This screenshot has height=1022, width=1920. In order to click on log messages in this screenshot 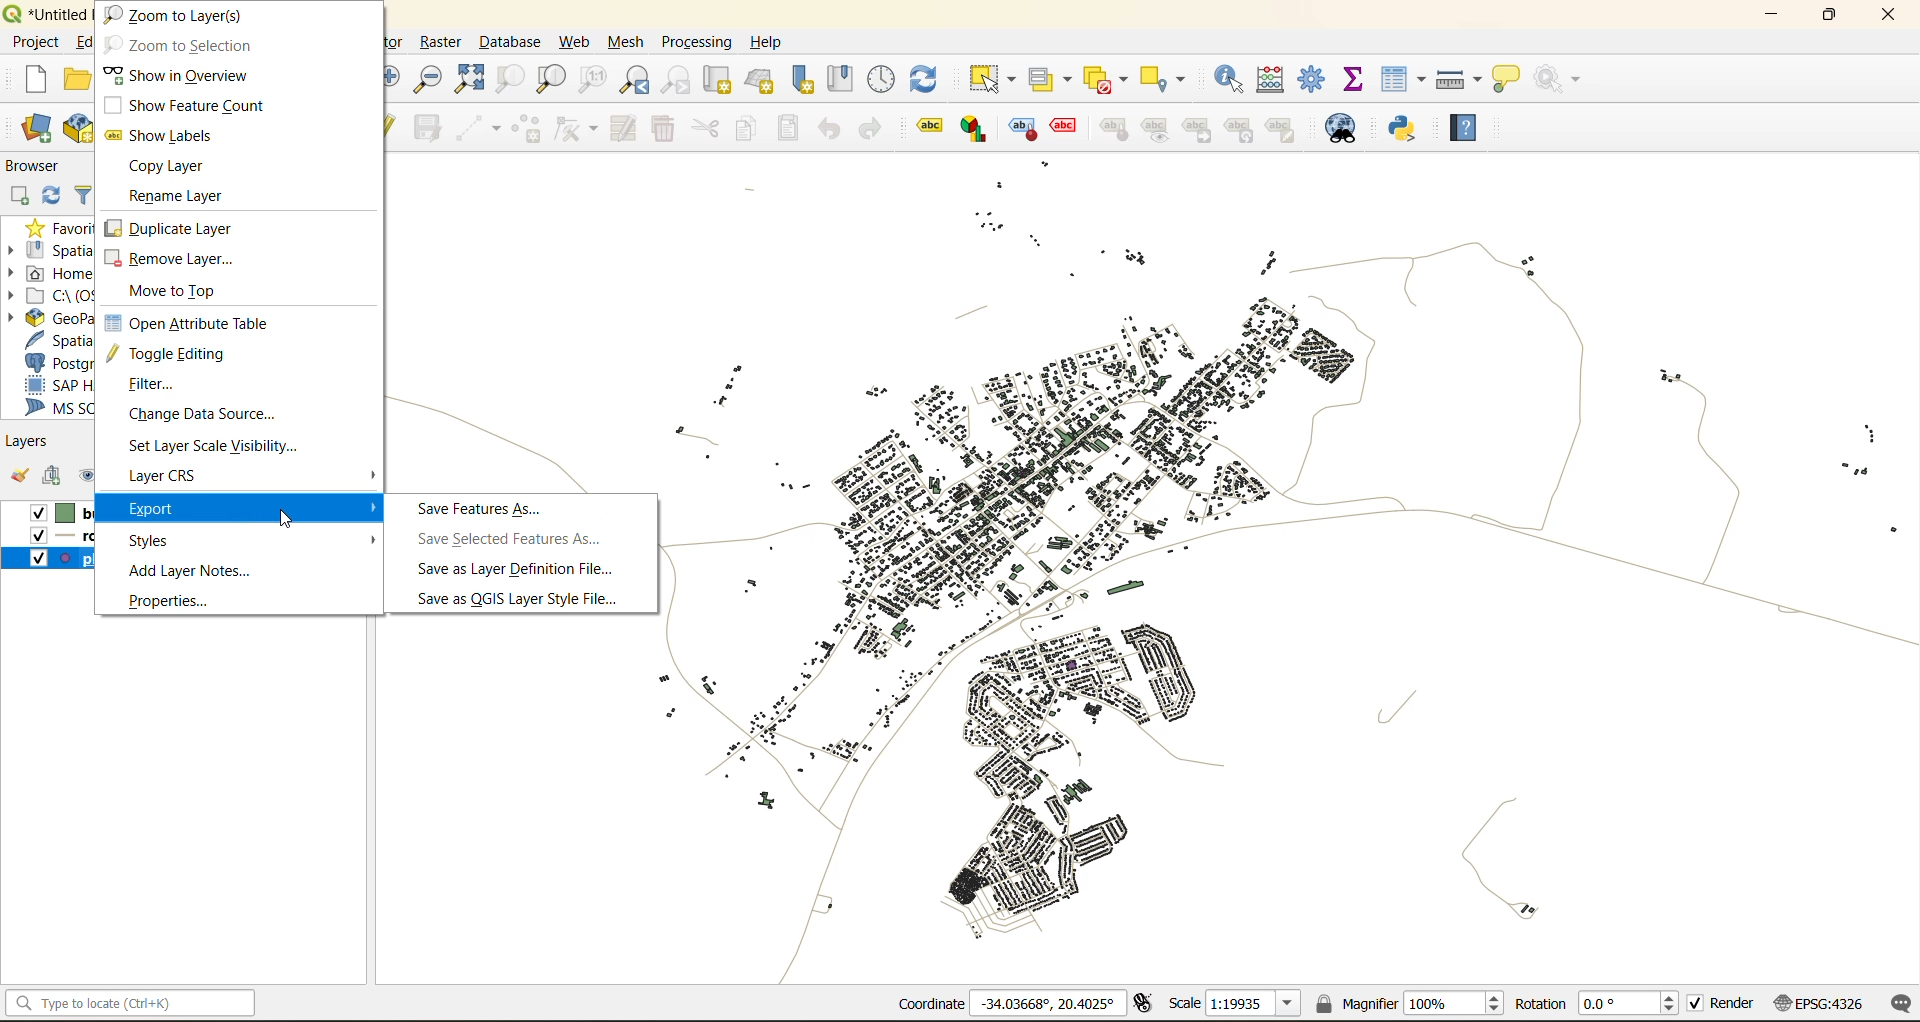, I will do `click(1898, 1004)`.